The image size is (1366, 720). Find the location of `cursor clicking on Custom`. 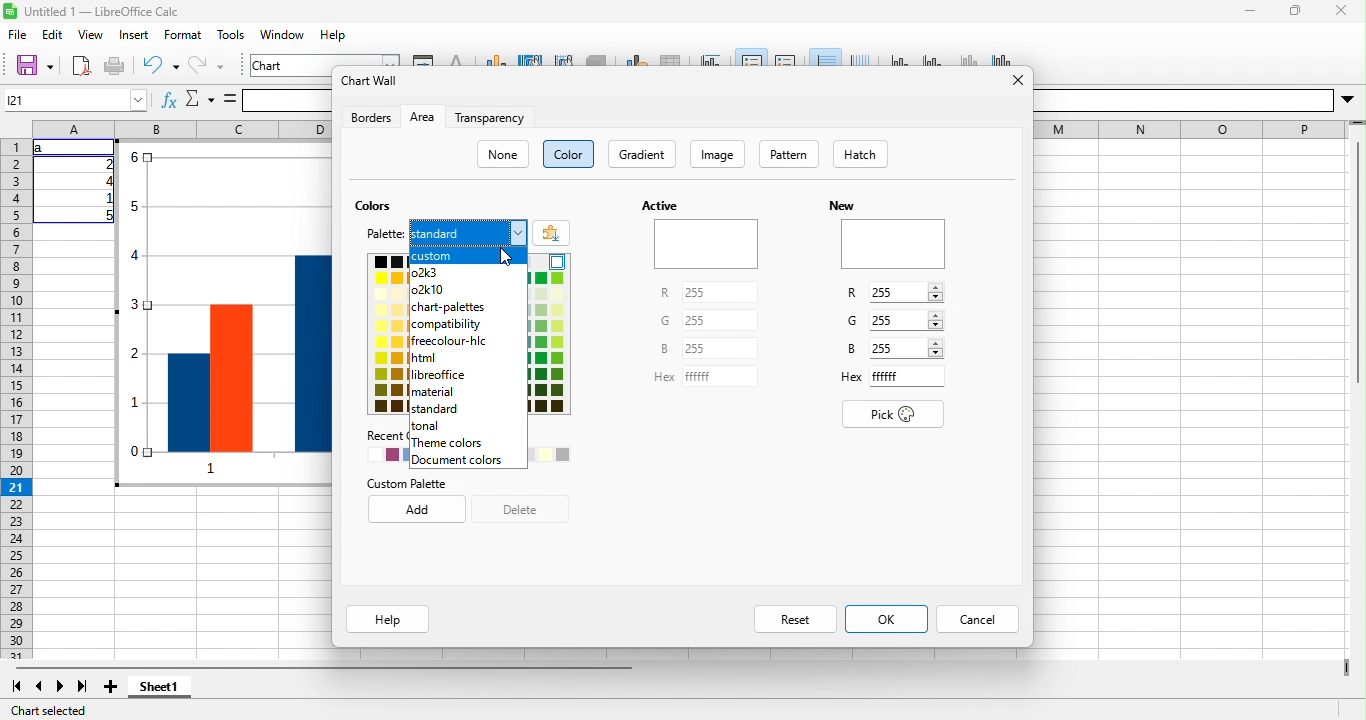

cursor clicking on Custom is located at coordinates (506, 257).